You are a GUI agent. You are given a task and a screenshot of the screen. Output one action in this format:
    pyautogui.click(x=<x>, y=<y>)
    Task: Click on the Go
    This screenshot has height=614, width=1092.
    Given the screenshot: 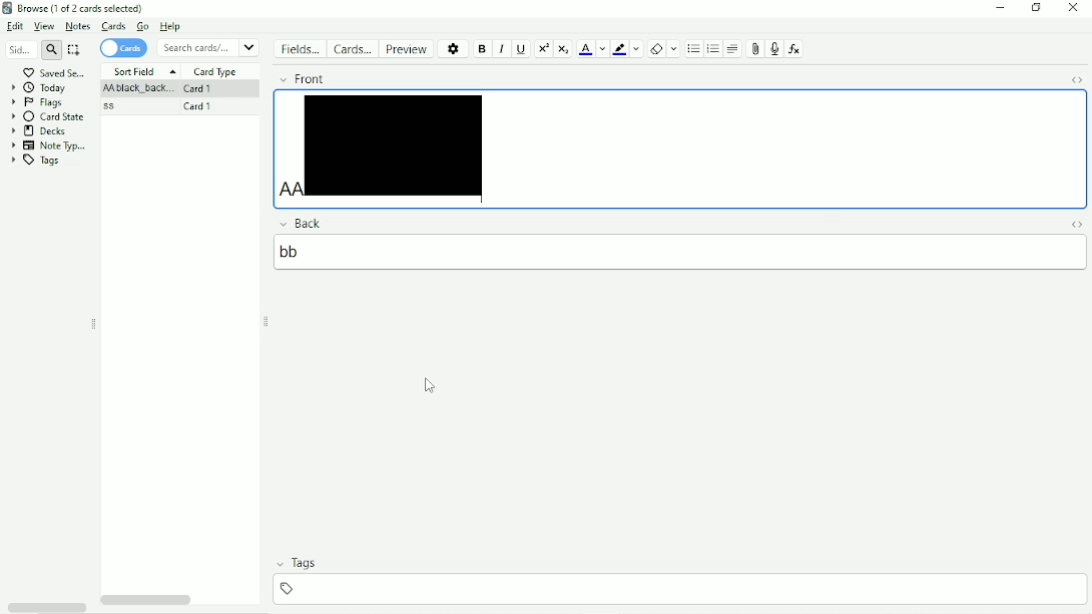 What is the action you would take?
    pyautogui.click(x=142, y=25)
    